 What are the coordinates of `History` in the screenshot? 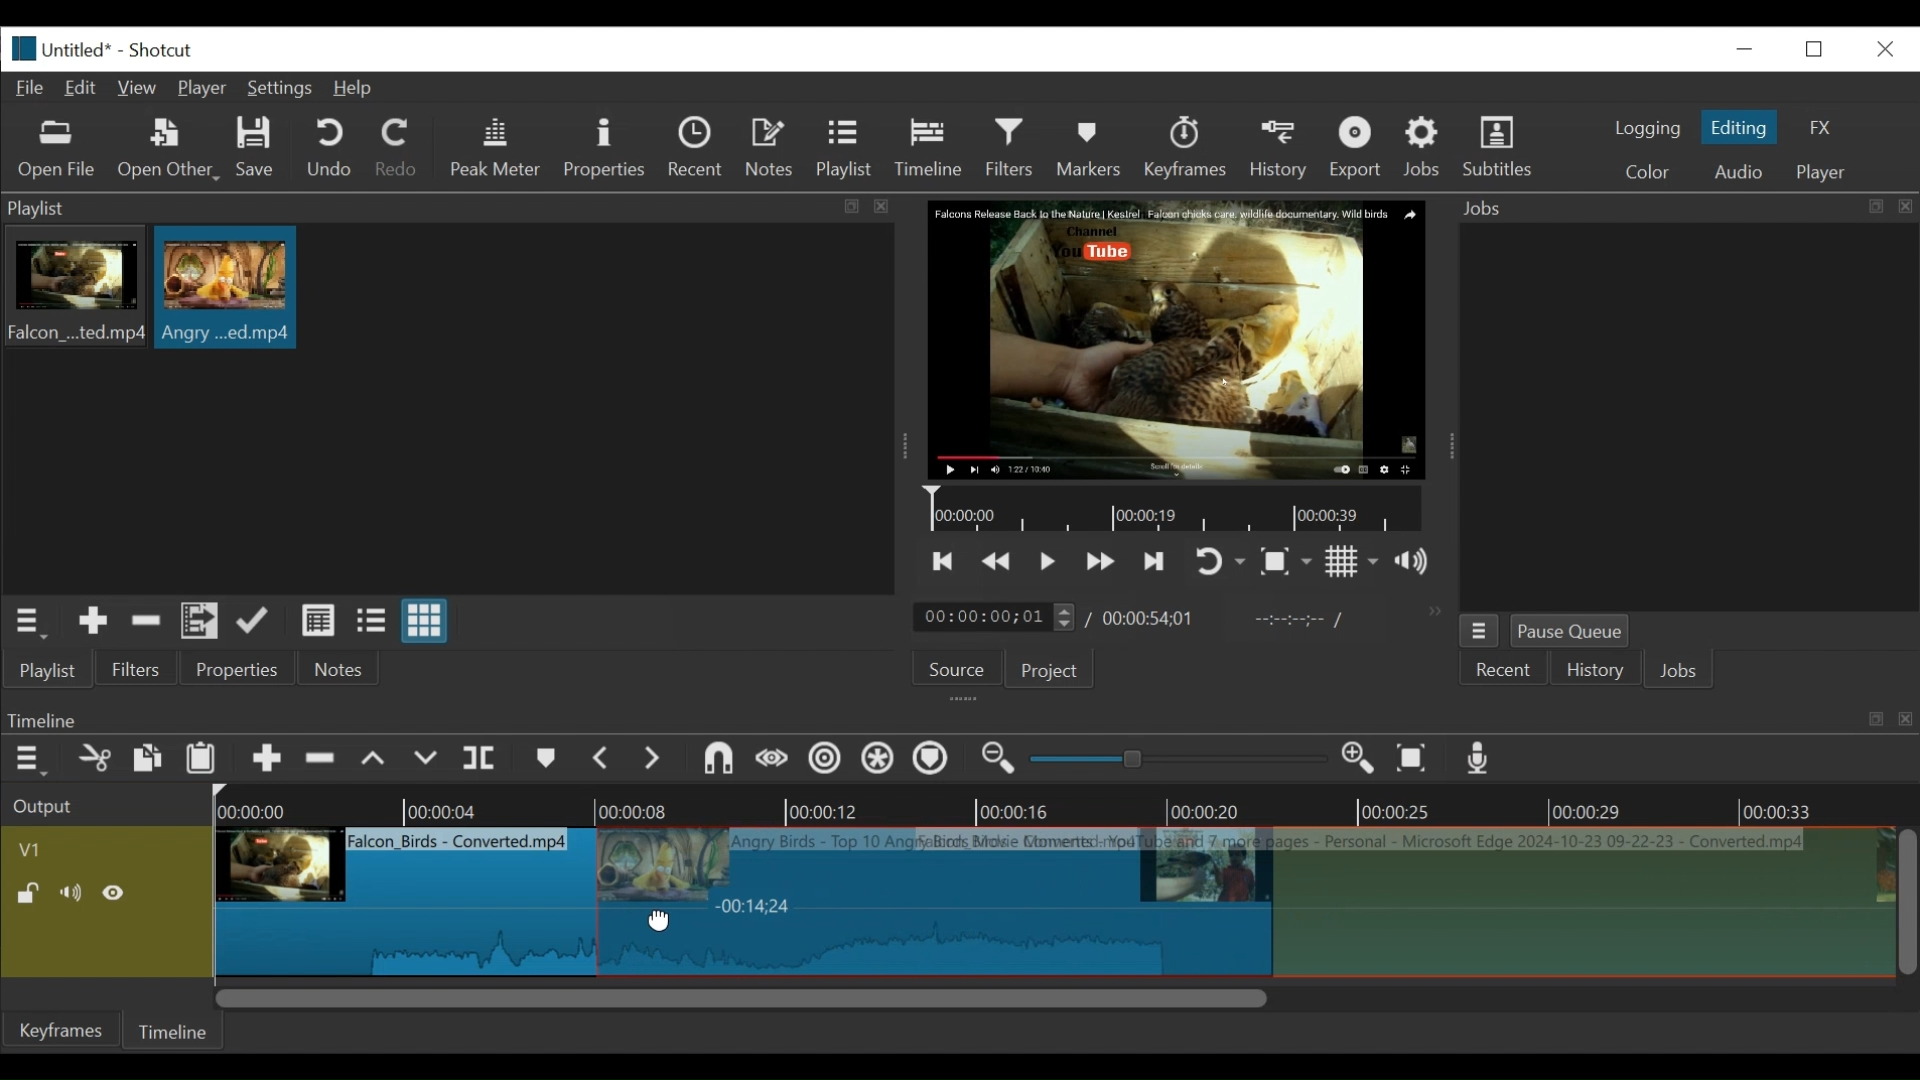 It's located at (1595, 673).